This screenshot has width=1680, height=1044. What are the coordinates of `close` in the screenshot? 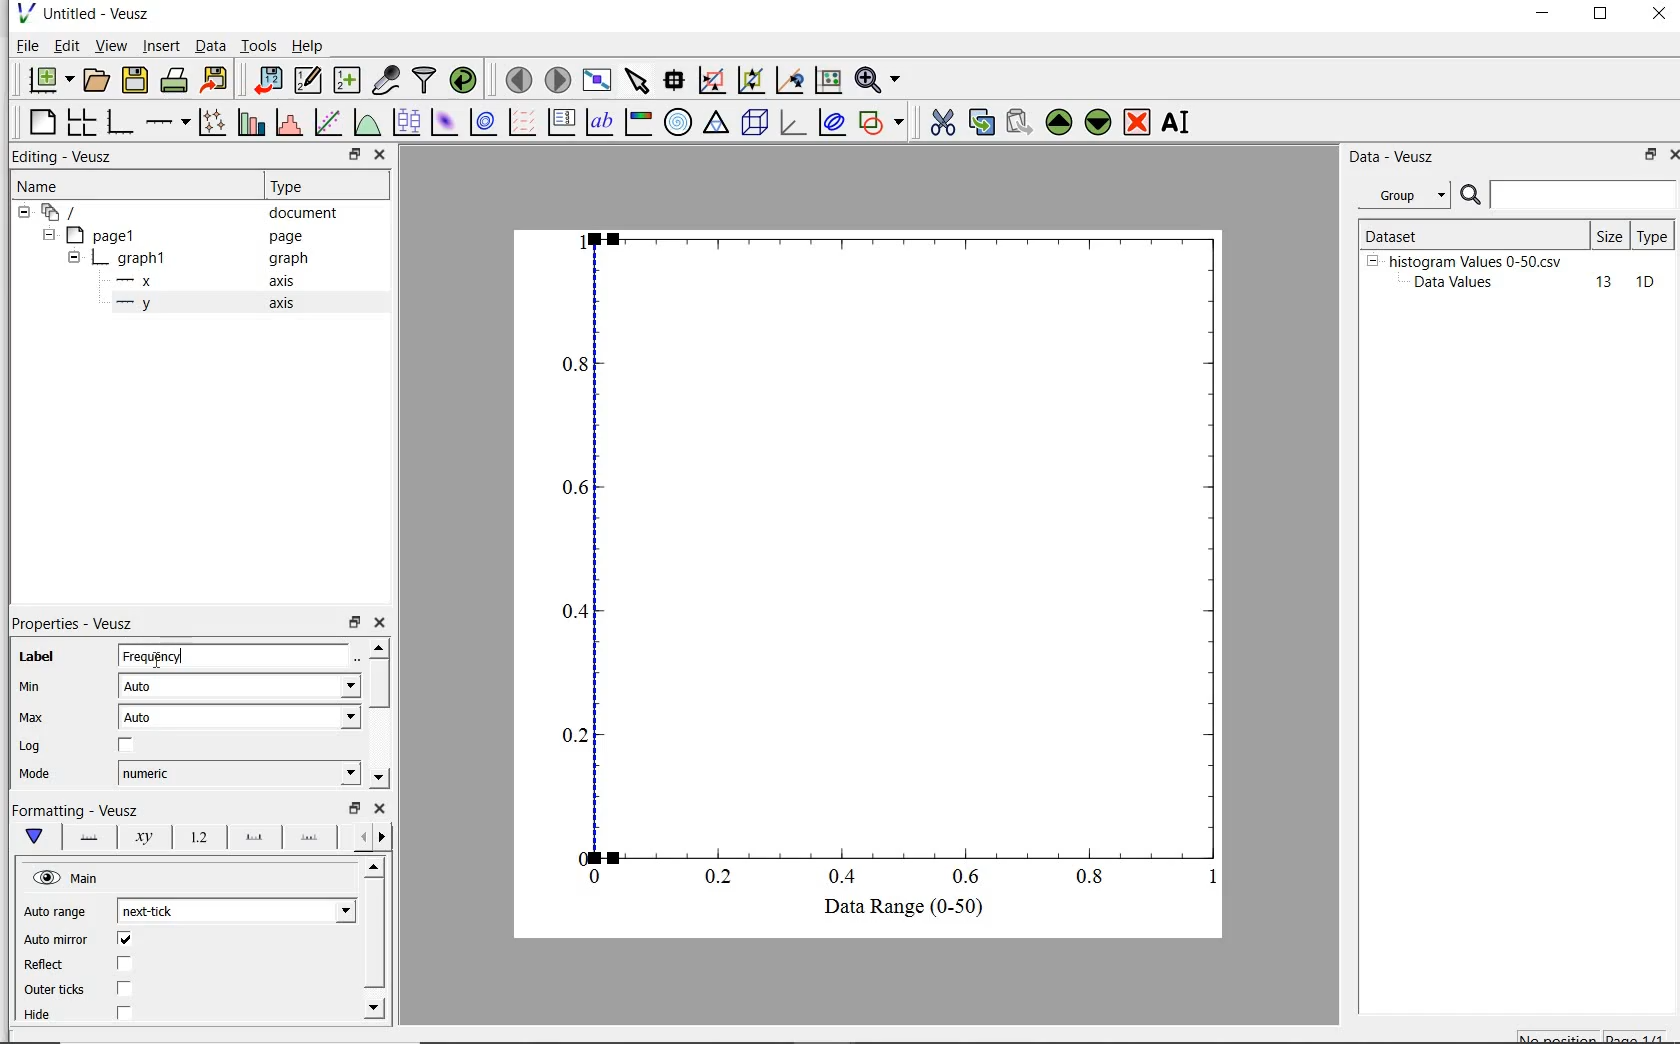 It's located at (380, 808).